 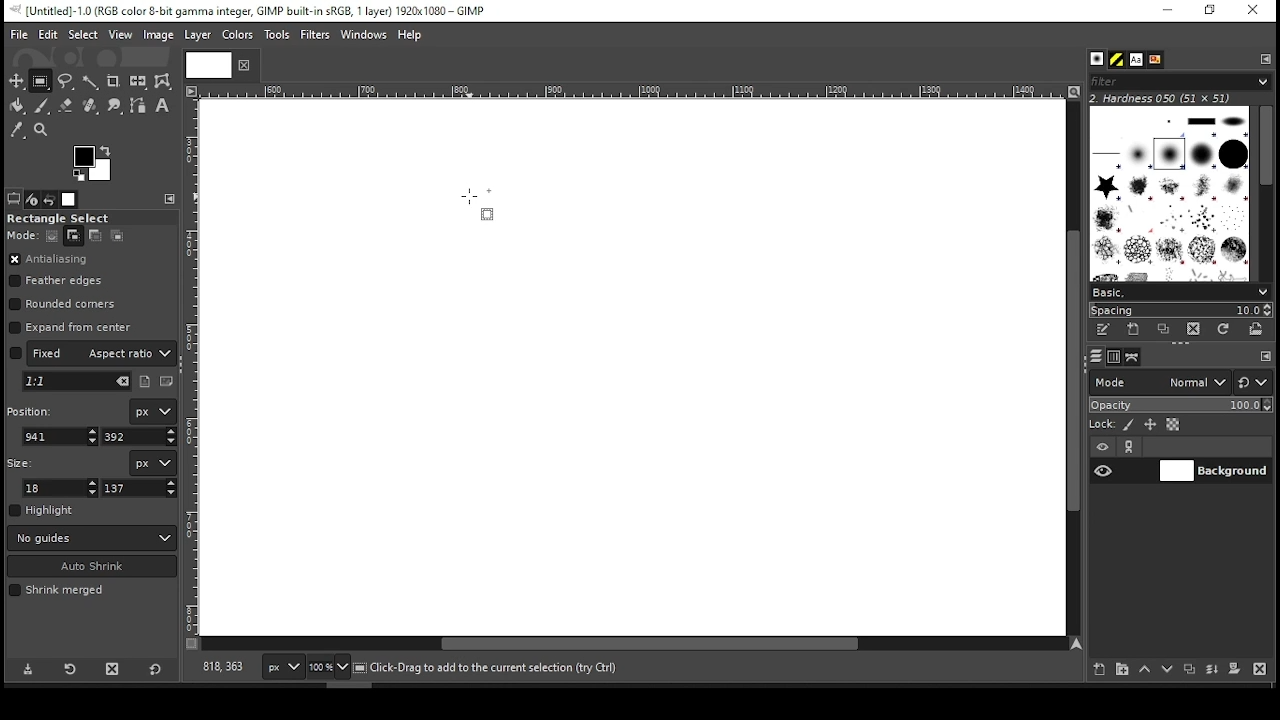 I want to click on font, so click(x=1135, y=60).